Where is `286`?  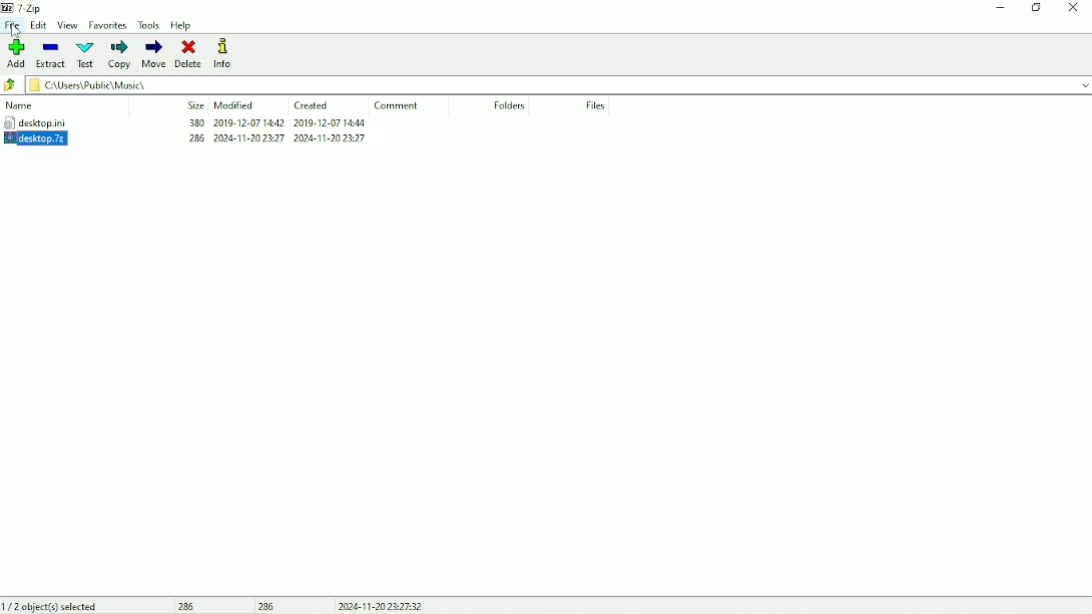
286 is located at coordinates (268, 606).